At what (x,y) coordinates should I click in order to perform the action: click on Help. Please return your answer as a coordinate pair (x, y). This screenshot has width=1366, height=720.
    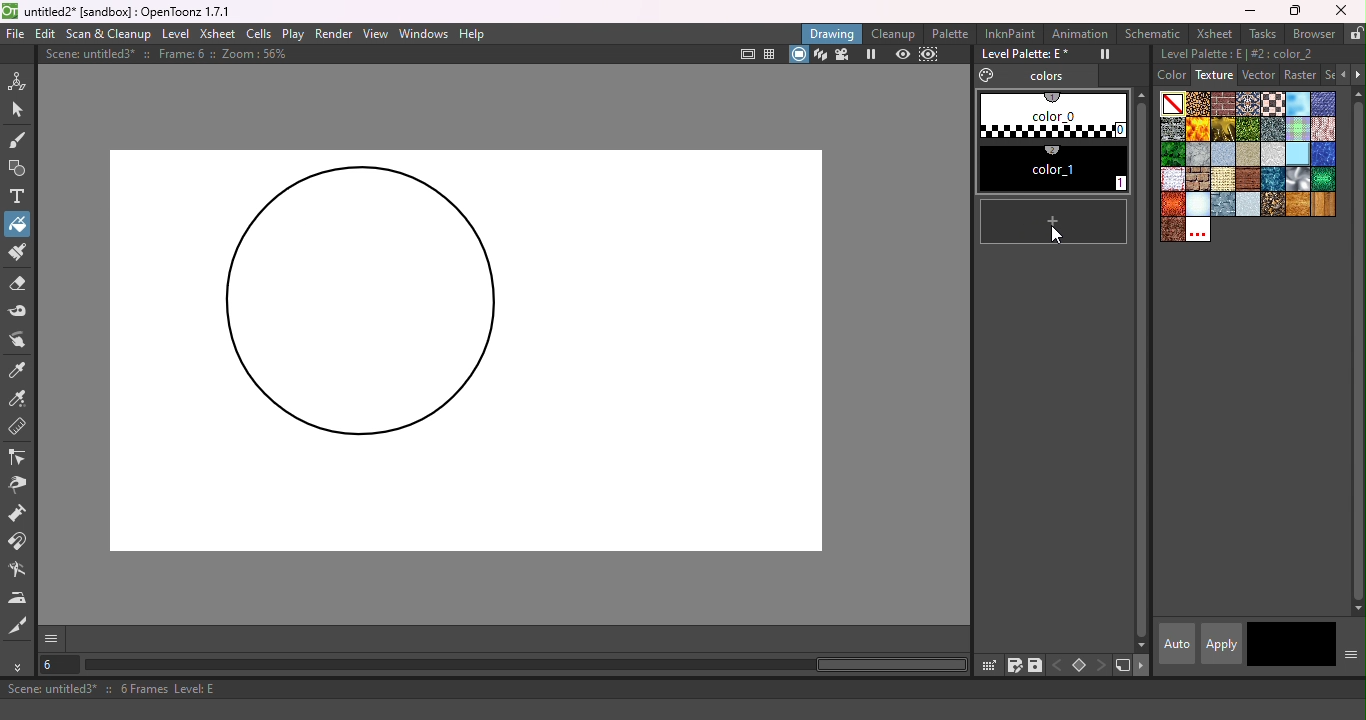
    Looking at the image, I should click on (472, 34).